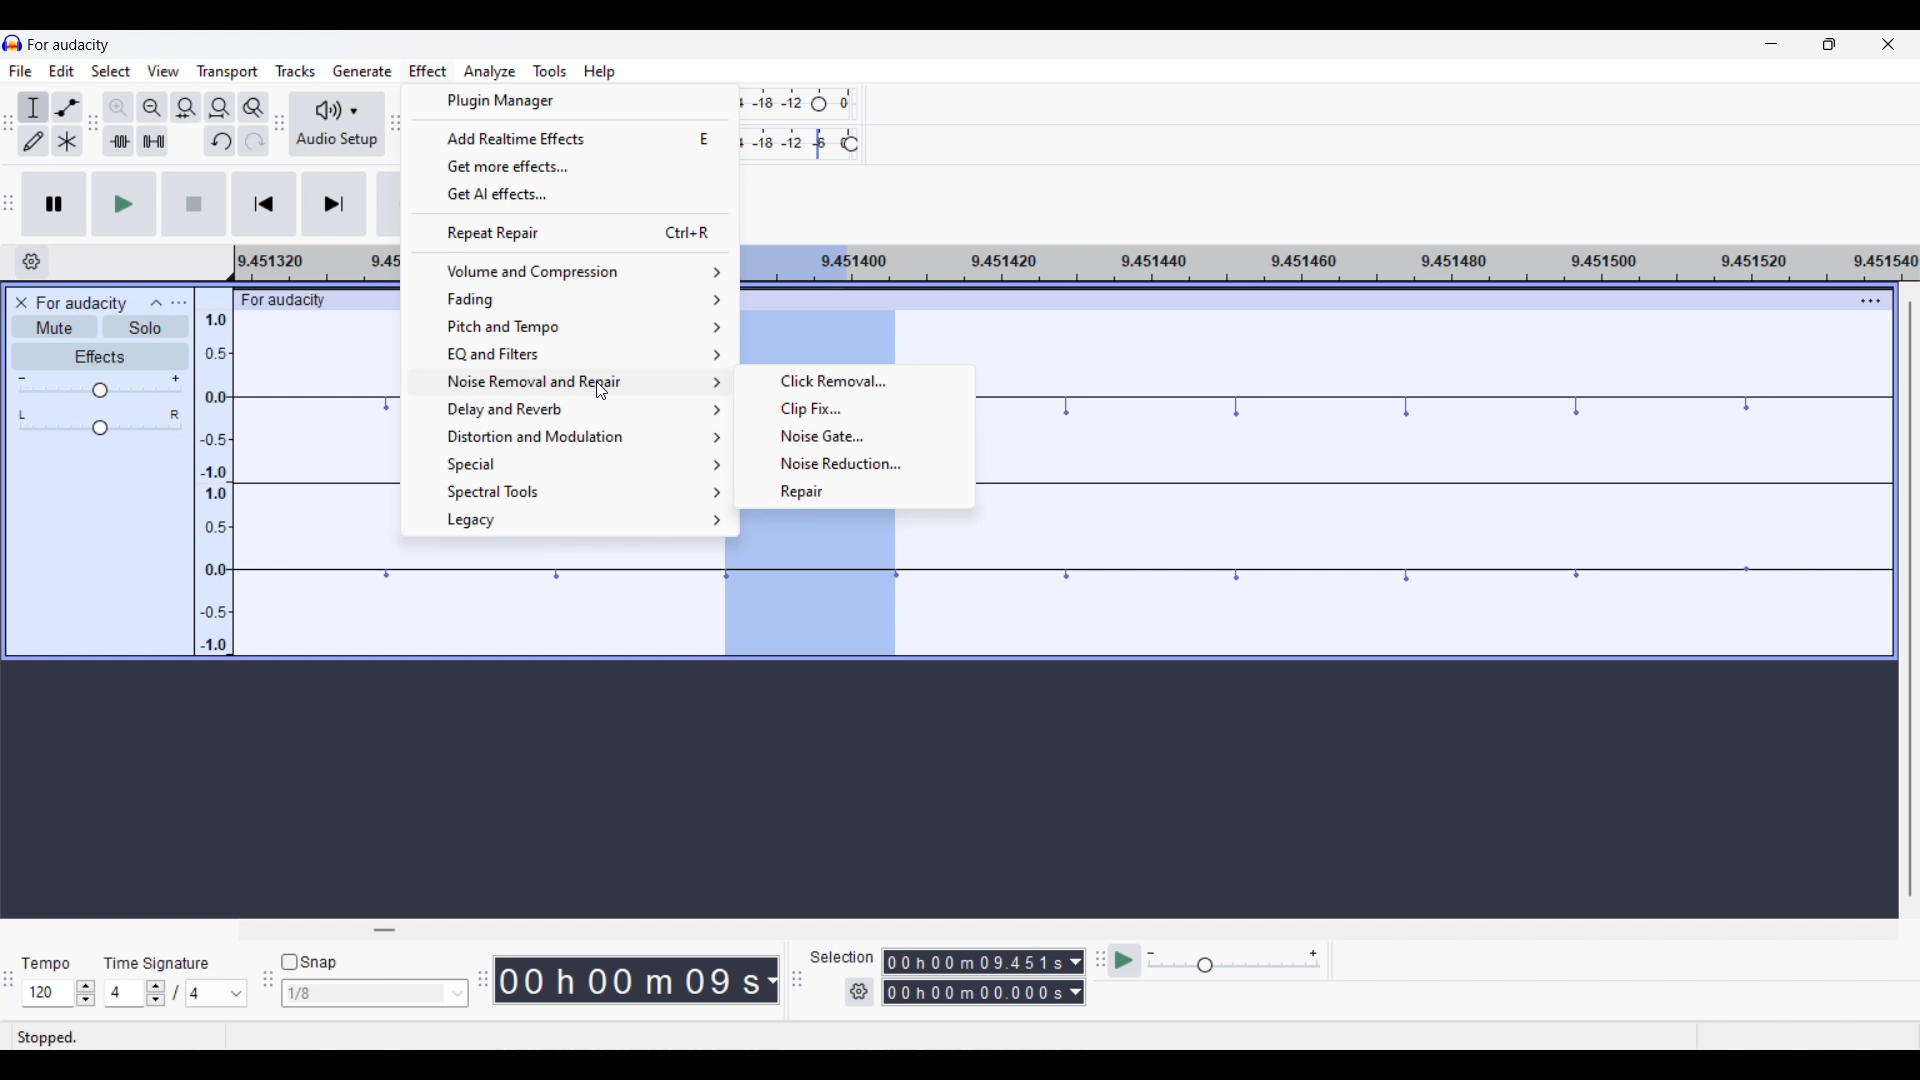 The width and height of the screenshot is (1920, 1080). I want to click on Indicates time signature settings, so click(156, 964).